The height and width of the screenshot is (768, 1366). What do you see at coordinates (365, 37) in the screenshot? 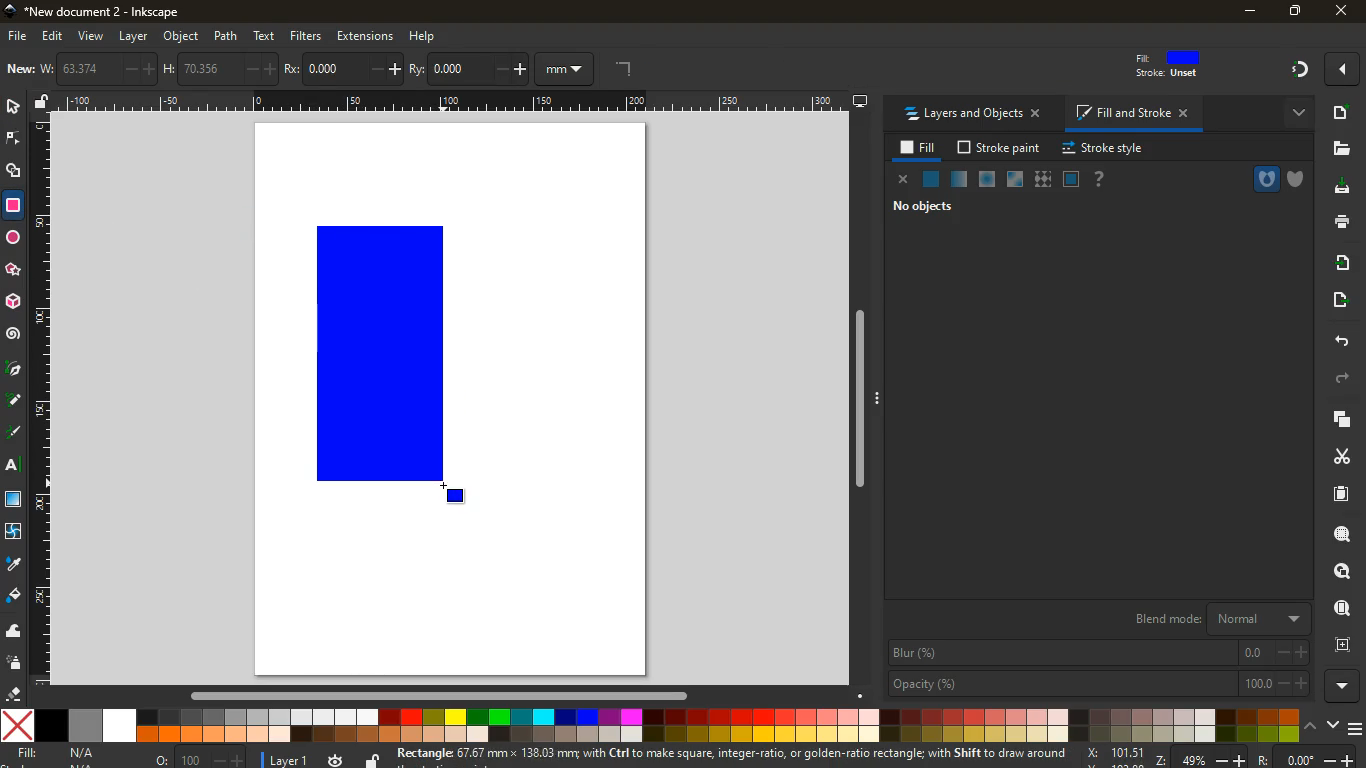
I see `extensions` at bounding box center [365, 37].